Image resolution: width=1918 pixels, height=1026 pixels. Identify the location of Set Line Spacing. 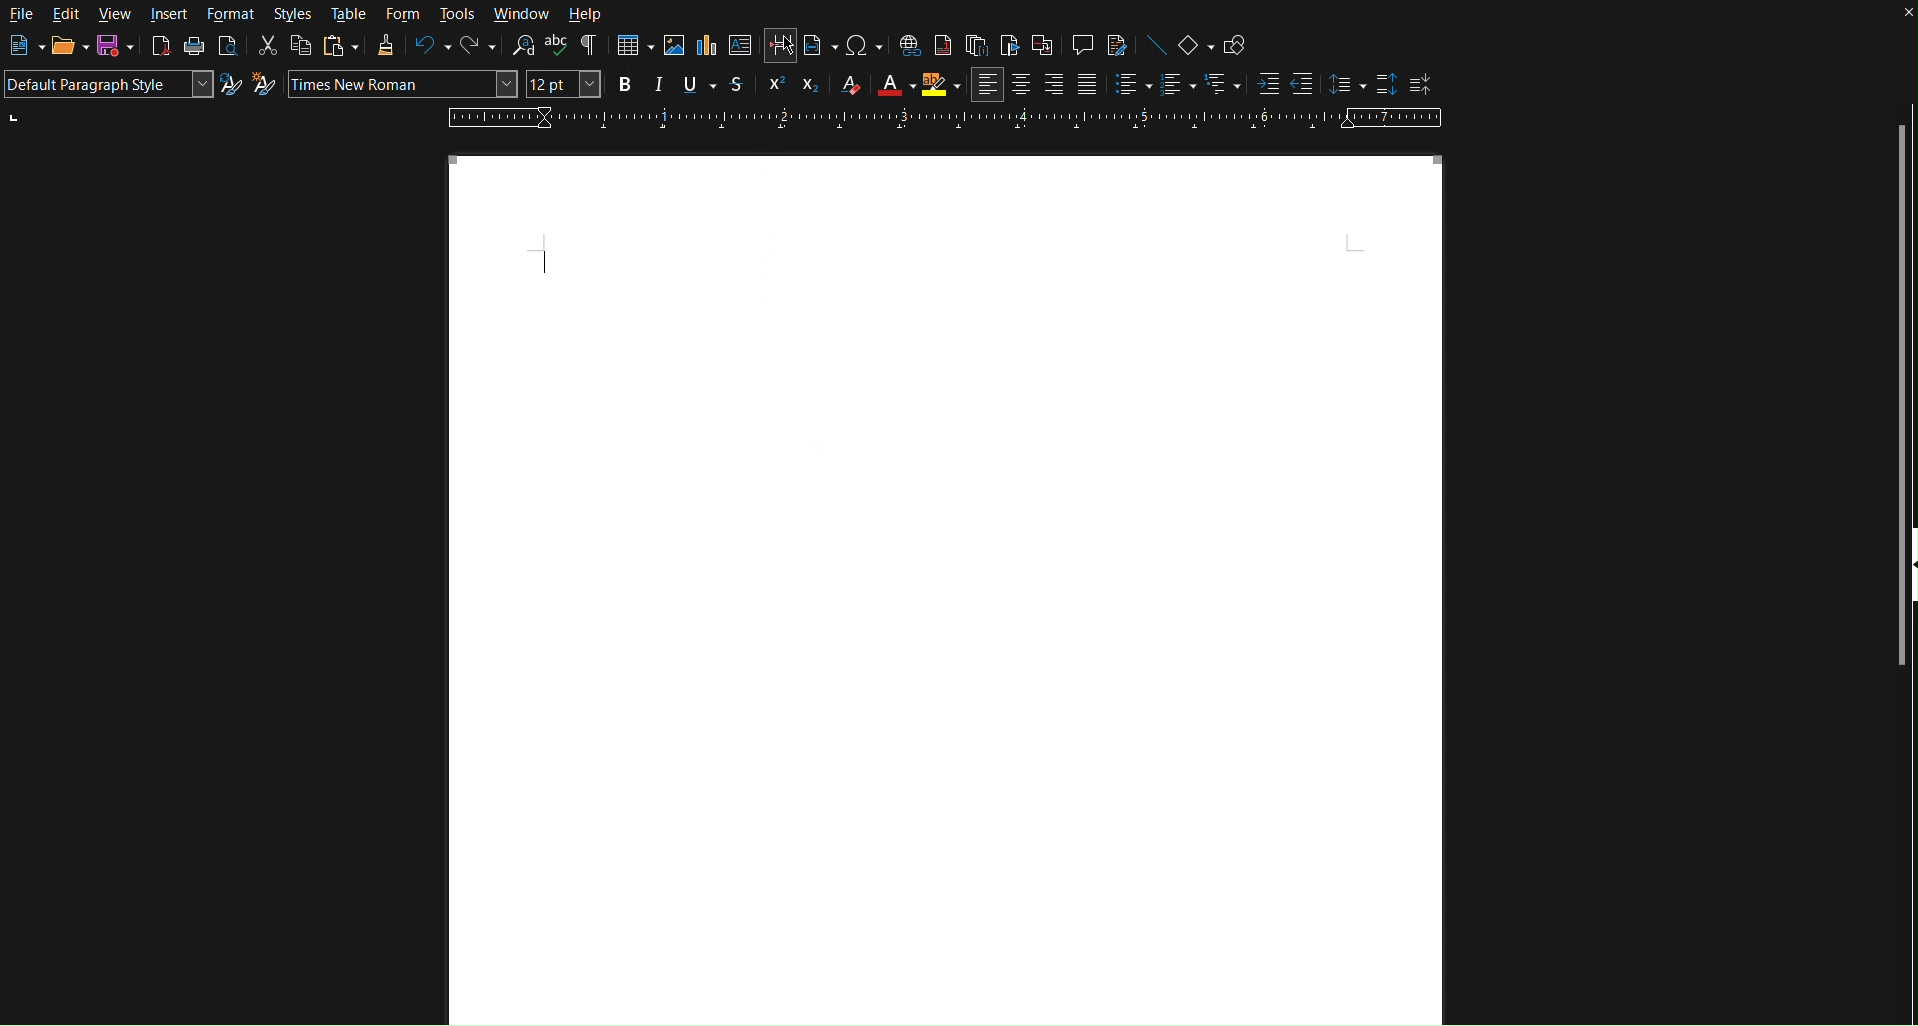
(1340, 85).